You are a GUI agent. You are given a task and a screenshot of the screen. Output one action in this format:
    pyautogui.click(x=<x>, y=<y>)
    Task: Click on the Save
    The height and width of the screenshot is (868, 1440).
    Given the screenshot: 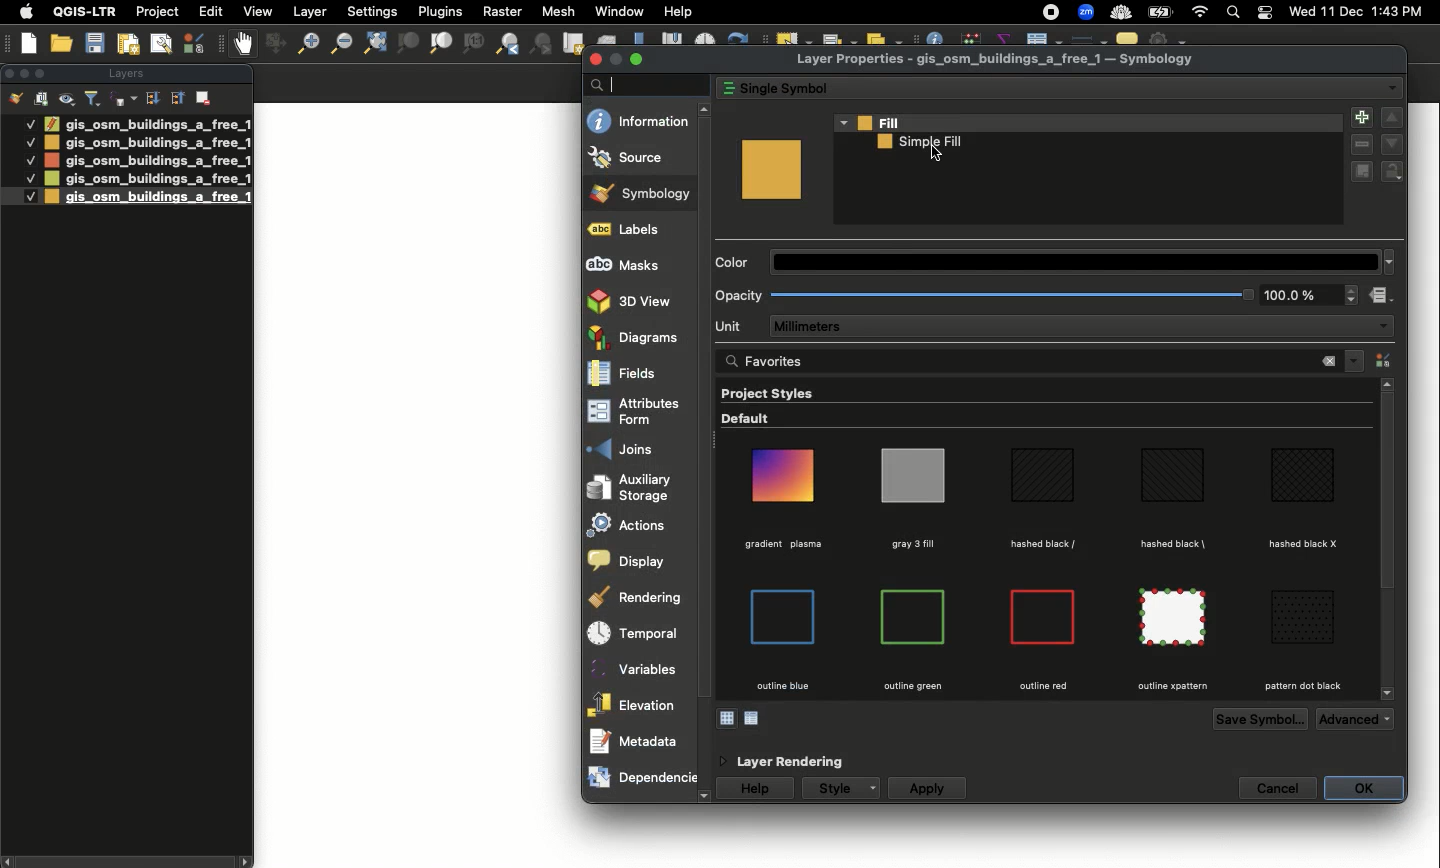 What is the action you would take?
    pyautogui.click(x=95, y=44)
    